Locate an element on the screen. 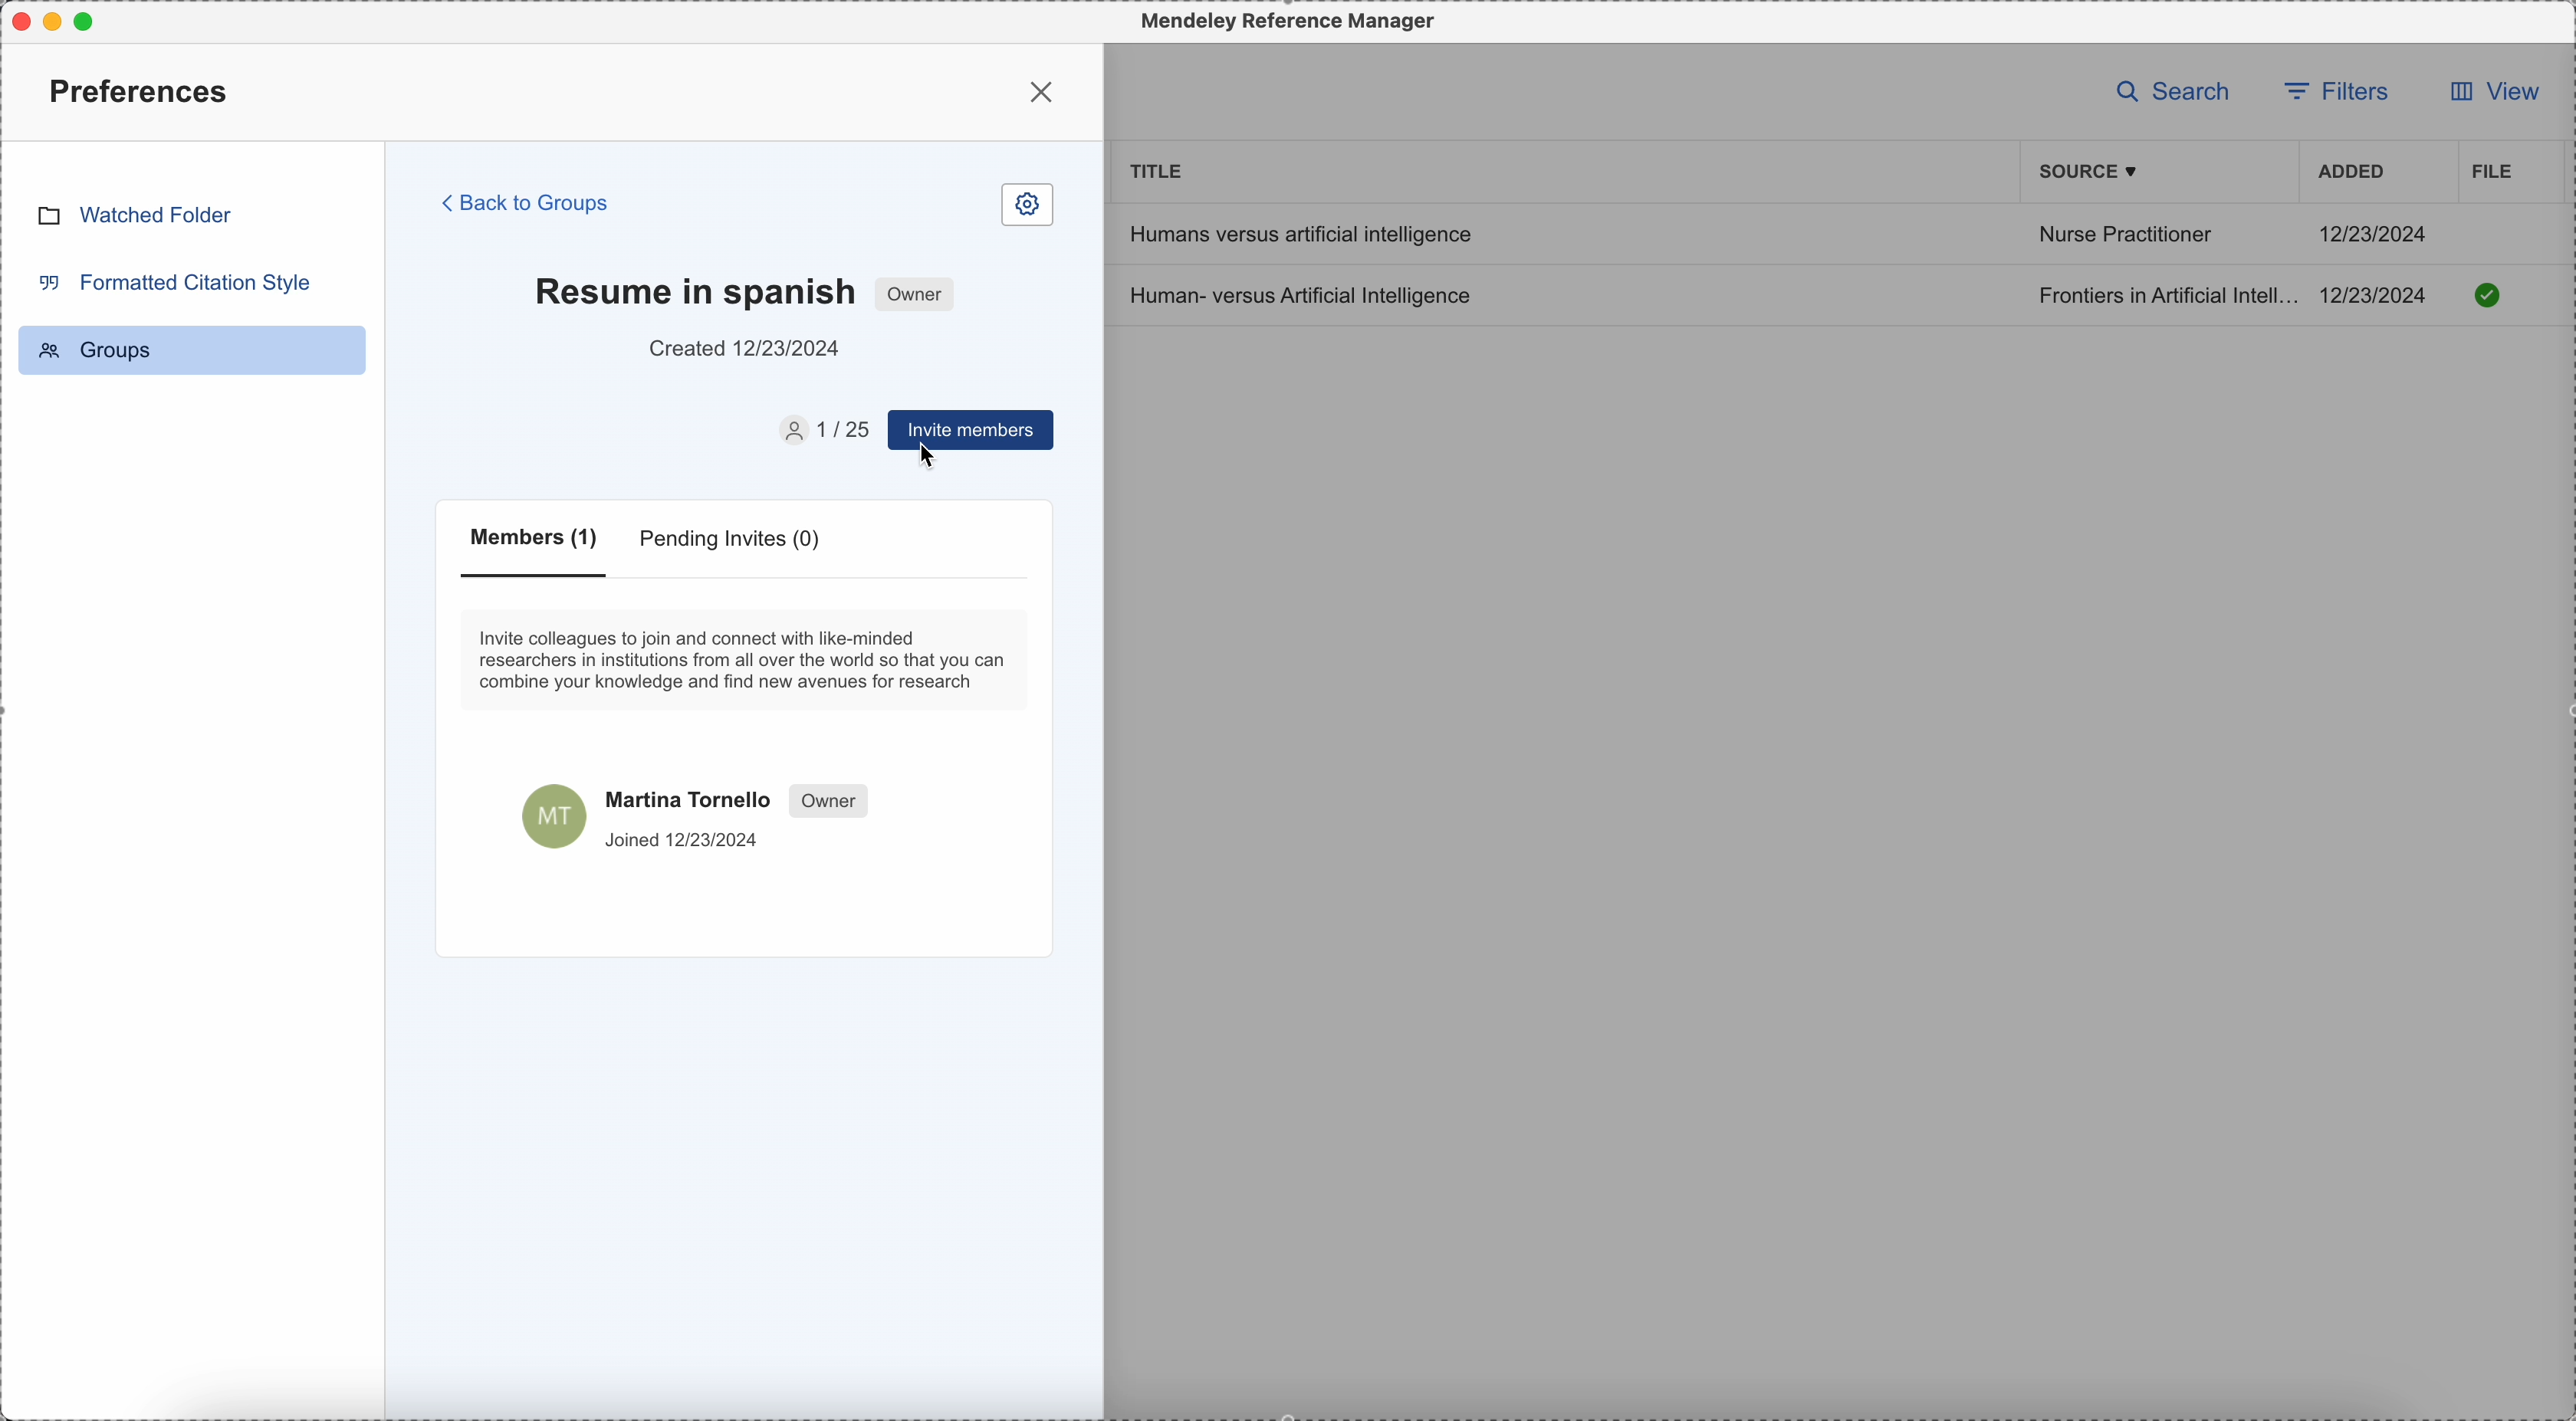  created 12/23/2024 is located at coordinates (747, 349).